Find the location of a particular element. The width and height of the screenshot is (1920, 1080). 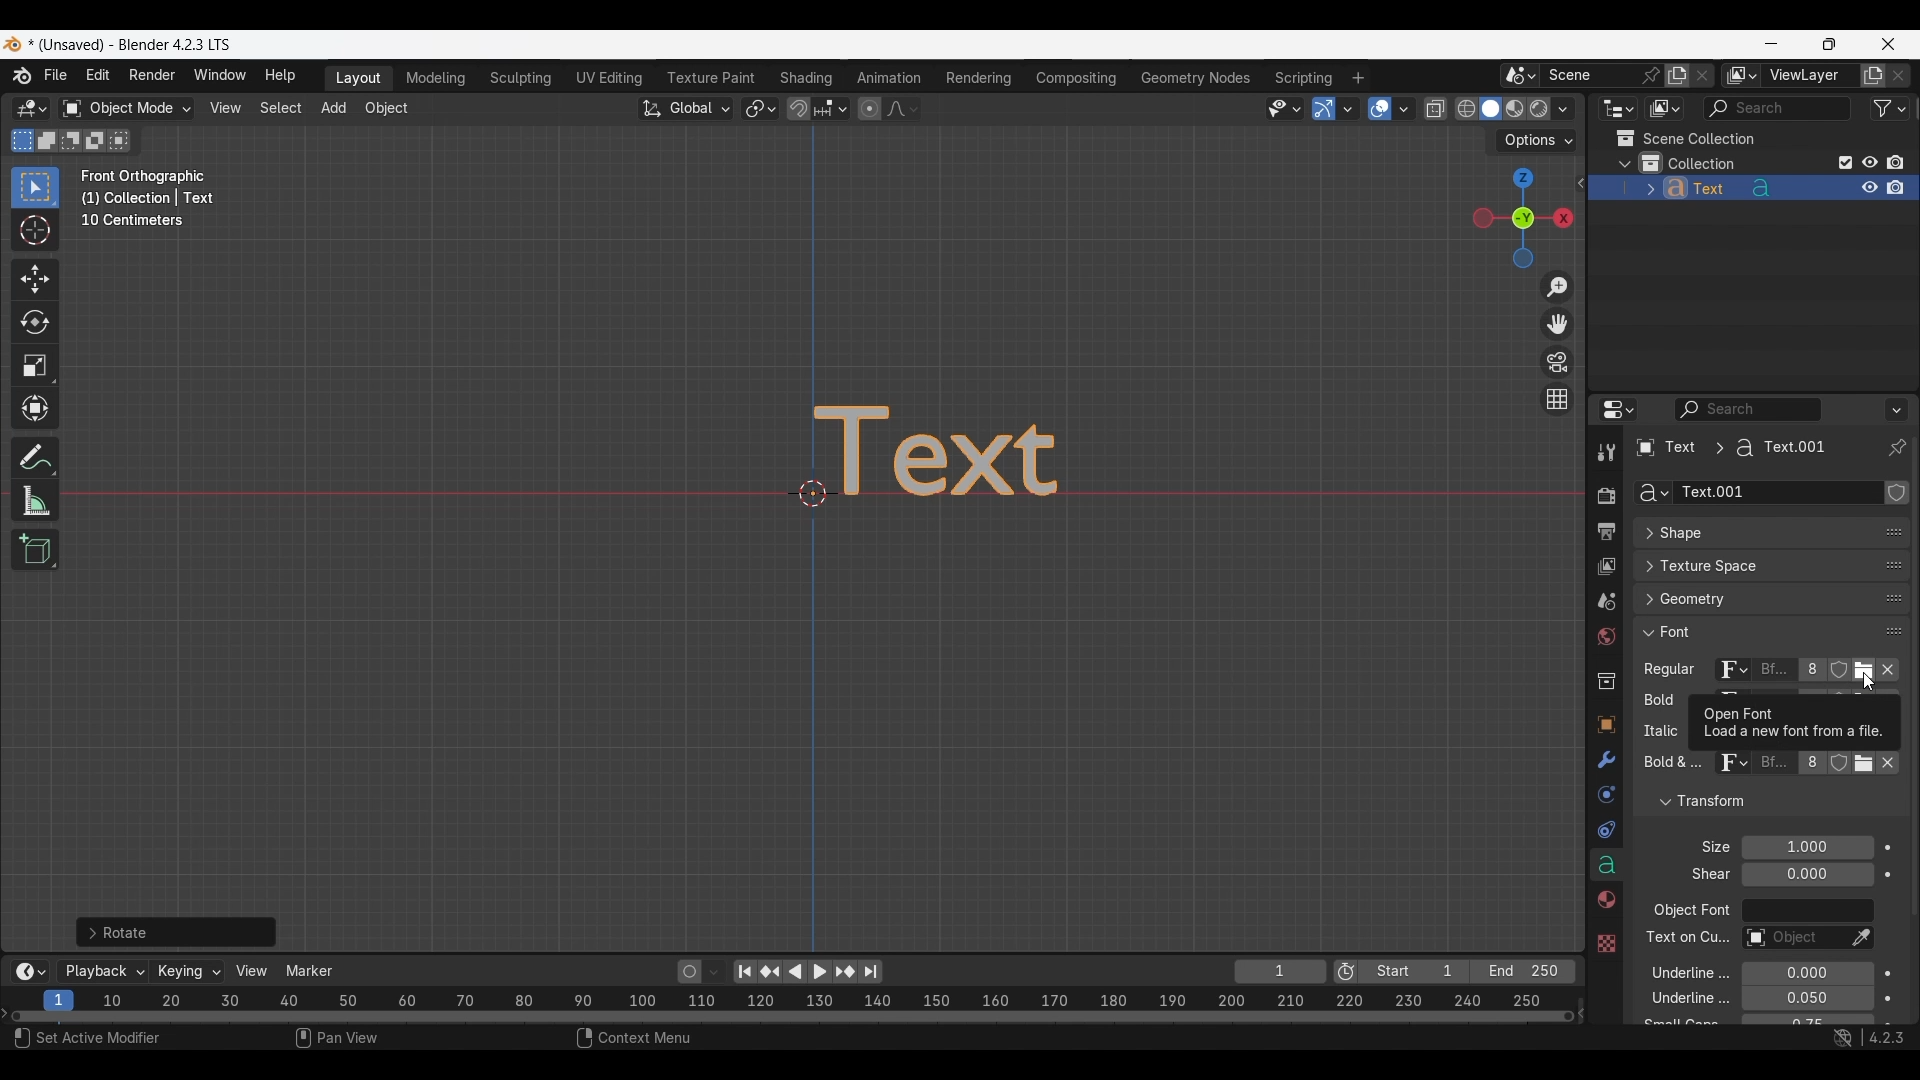

Object is located at coordinates (1605, 725).